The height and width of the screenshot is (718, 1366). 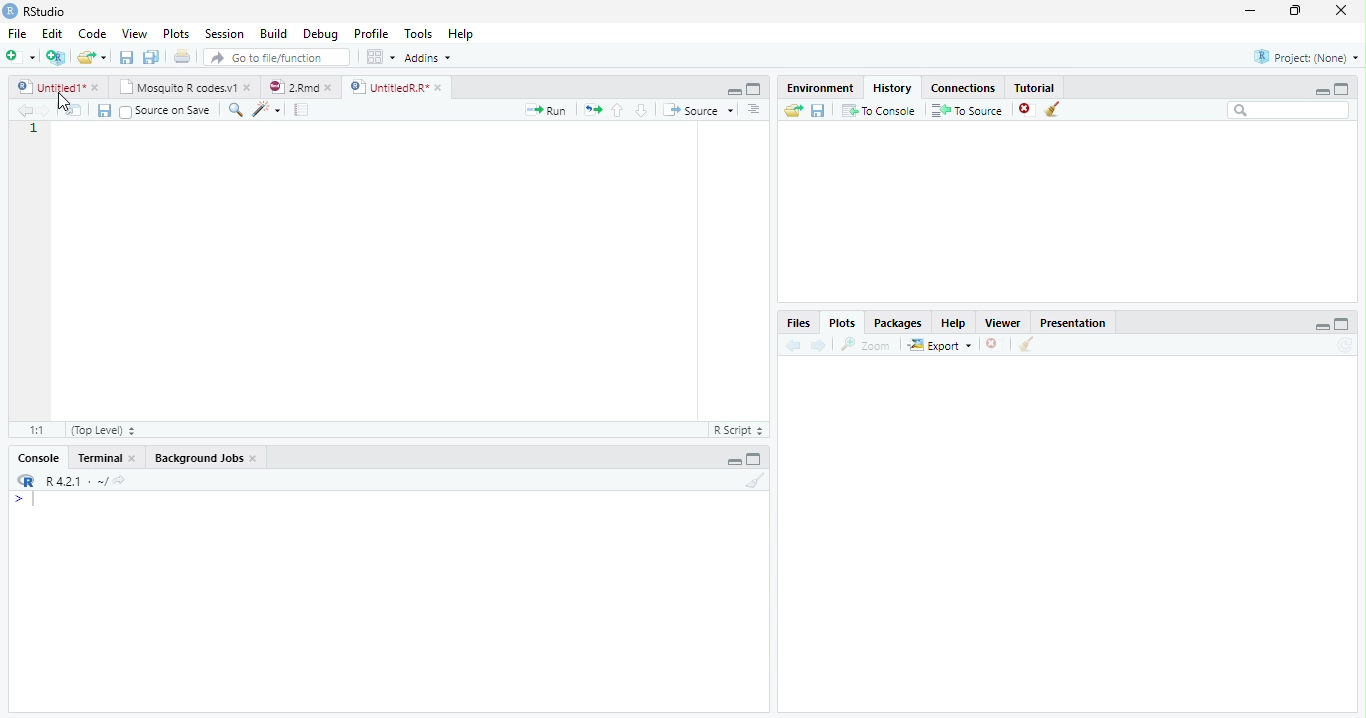 What do you see at coordinates (52, 34) in the screenshot?
I see `Edit` at bounding box center [52, 34].